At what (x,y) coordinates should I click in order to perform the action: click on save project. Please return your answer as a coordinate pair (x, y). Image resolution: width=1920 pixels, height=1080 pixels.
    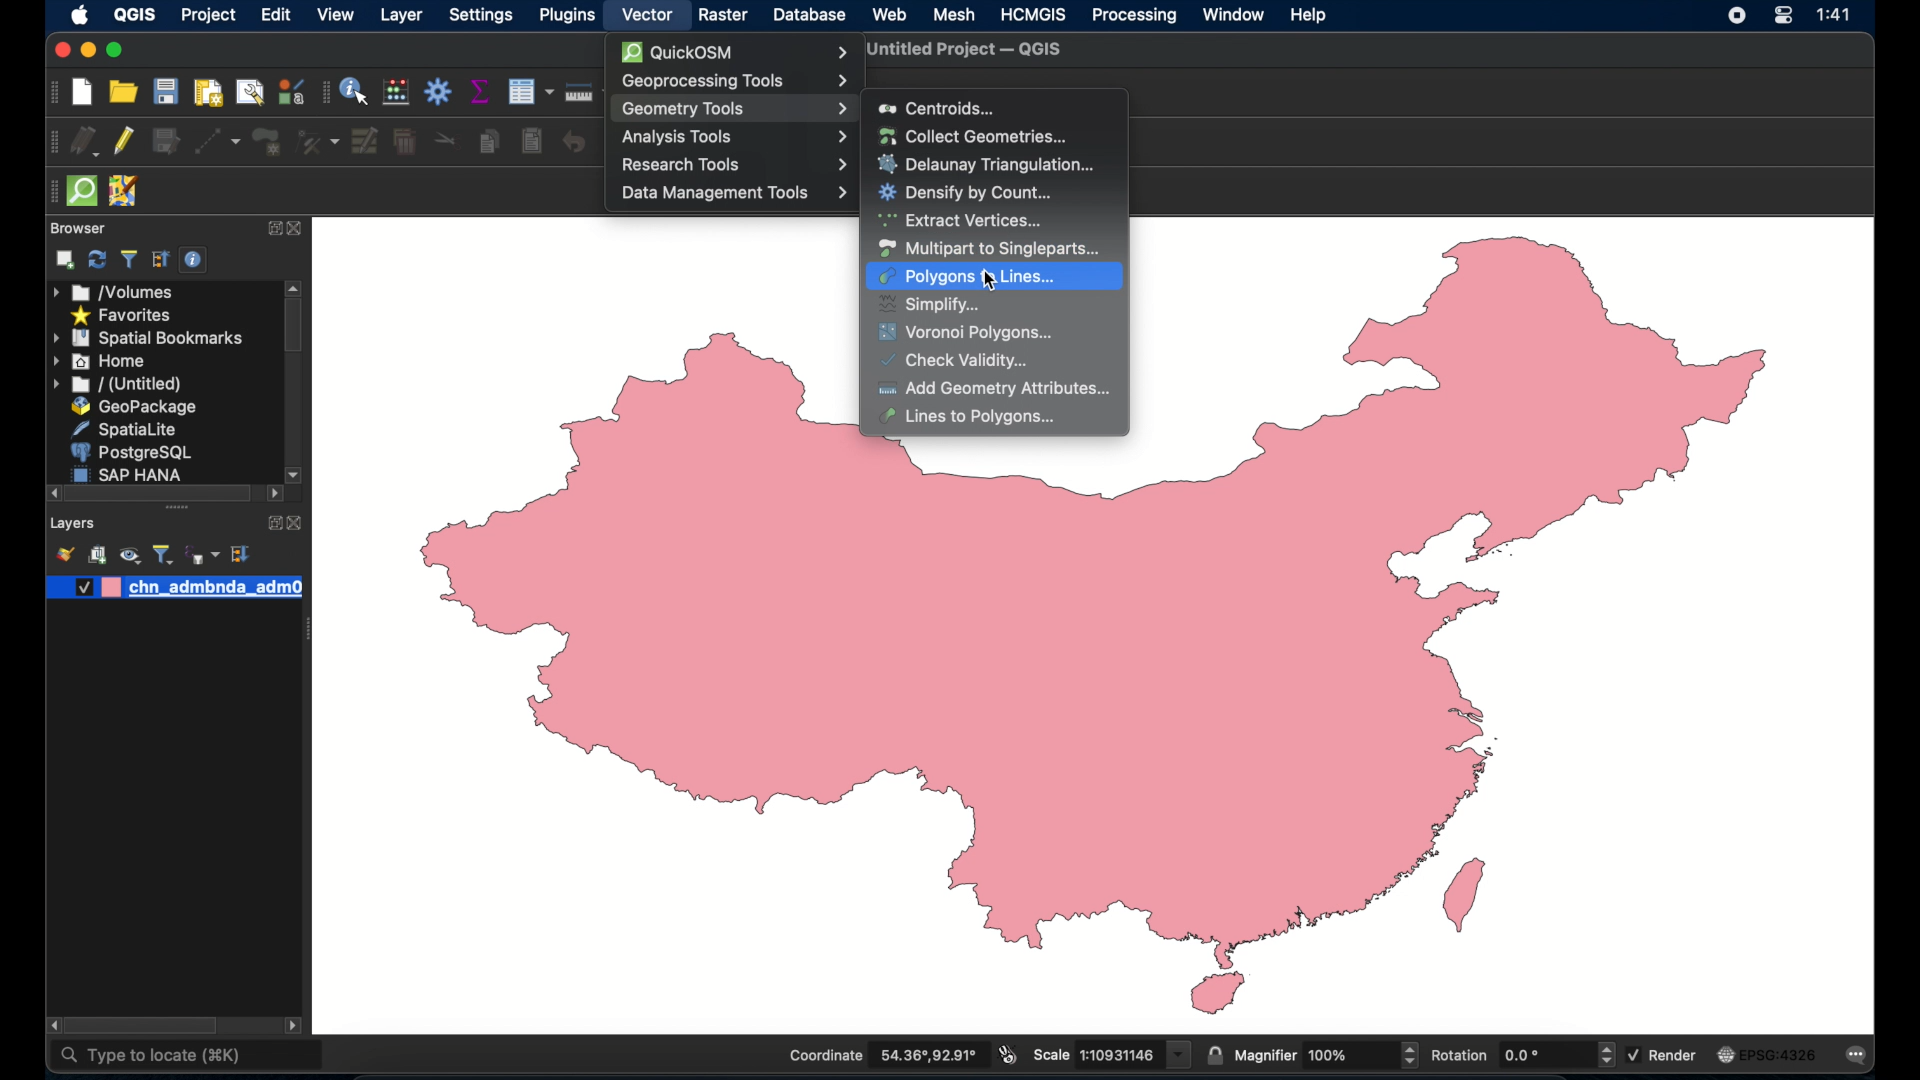
    Looking at the image, I should click on (165, 91).